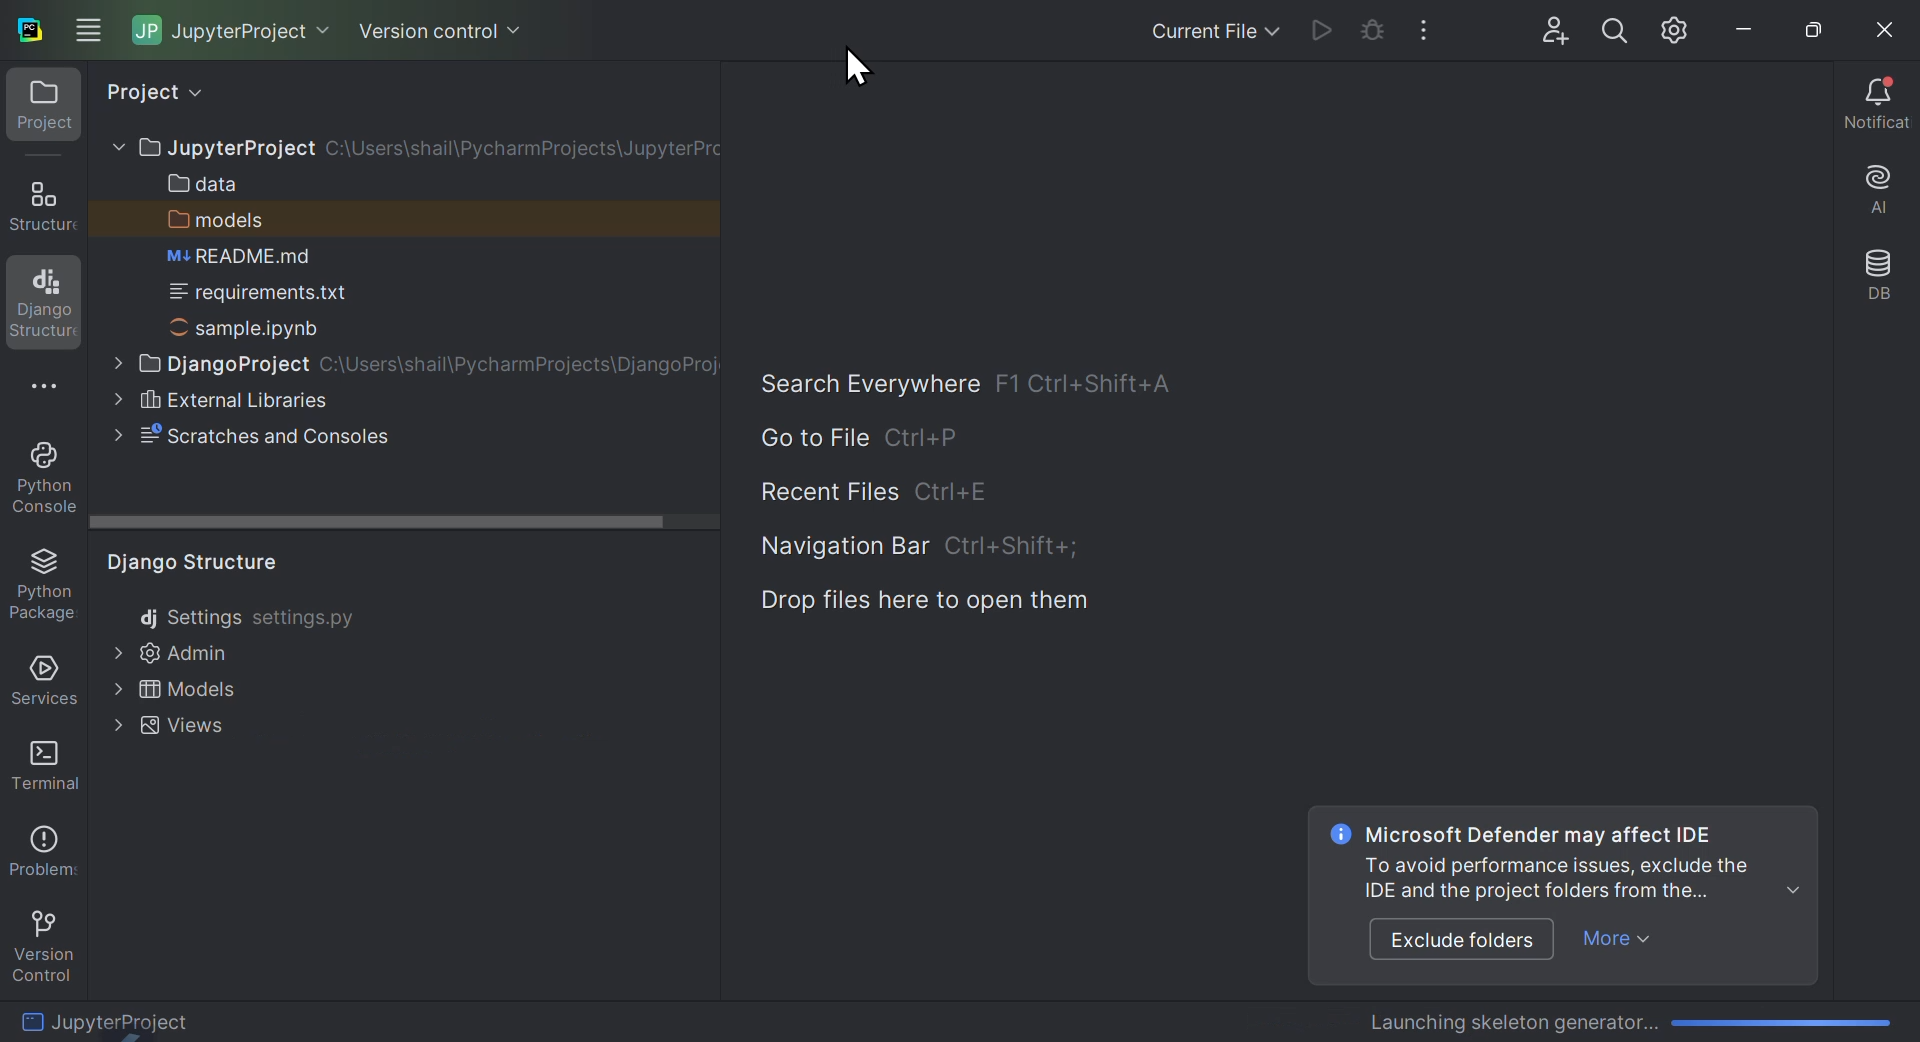 This screenshot has height=1042, width=1920. Describe the element at coordinates (842, 548) in the screenshot. I see `Navigation Bar` at that location.